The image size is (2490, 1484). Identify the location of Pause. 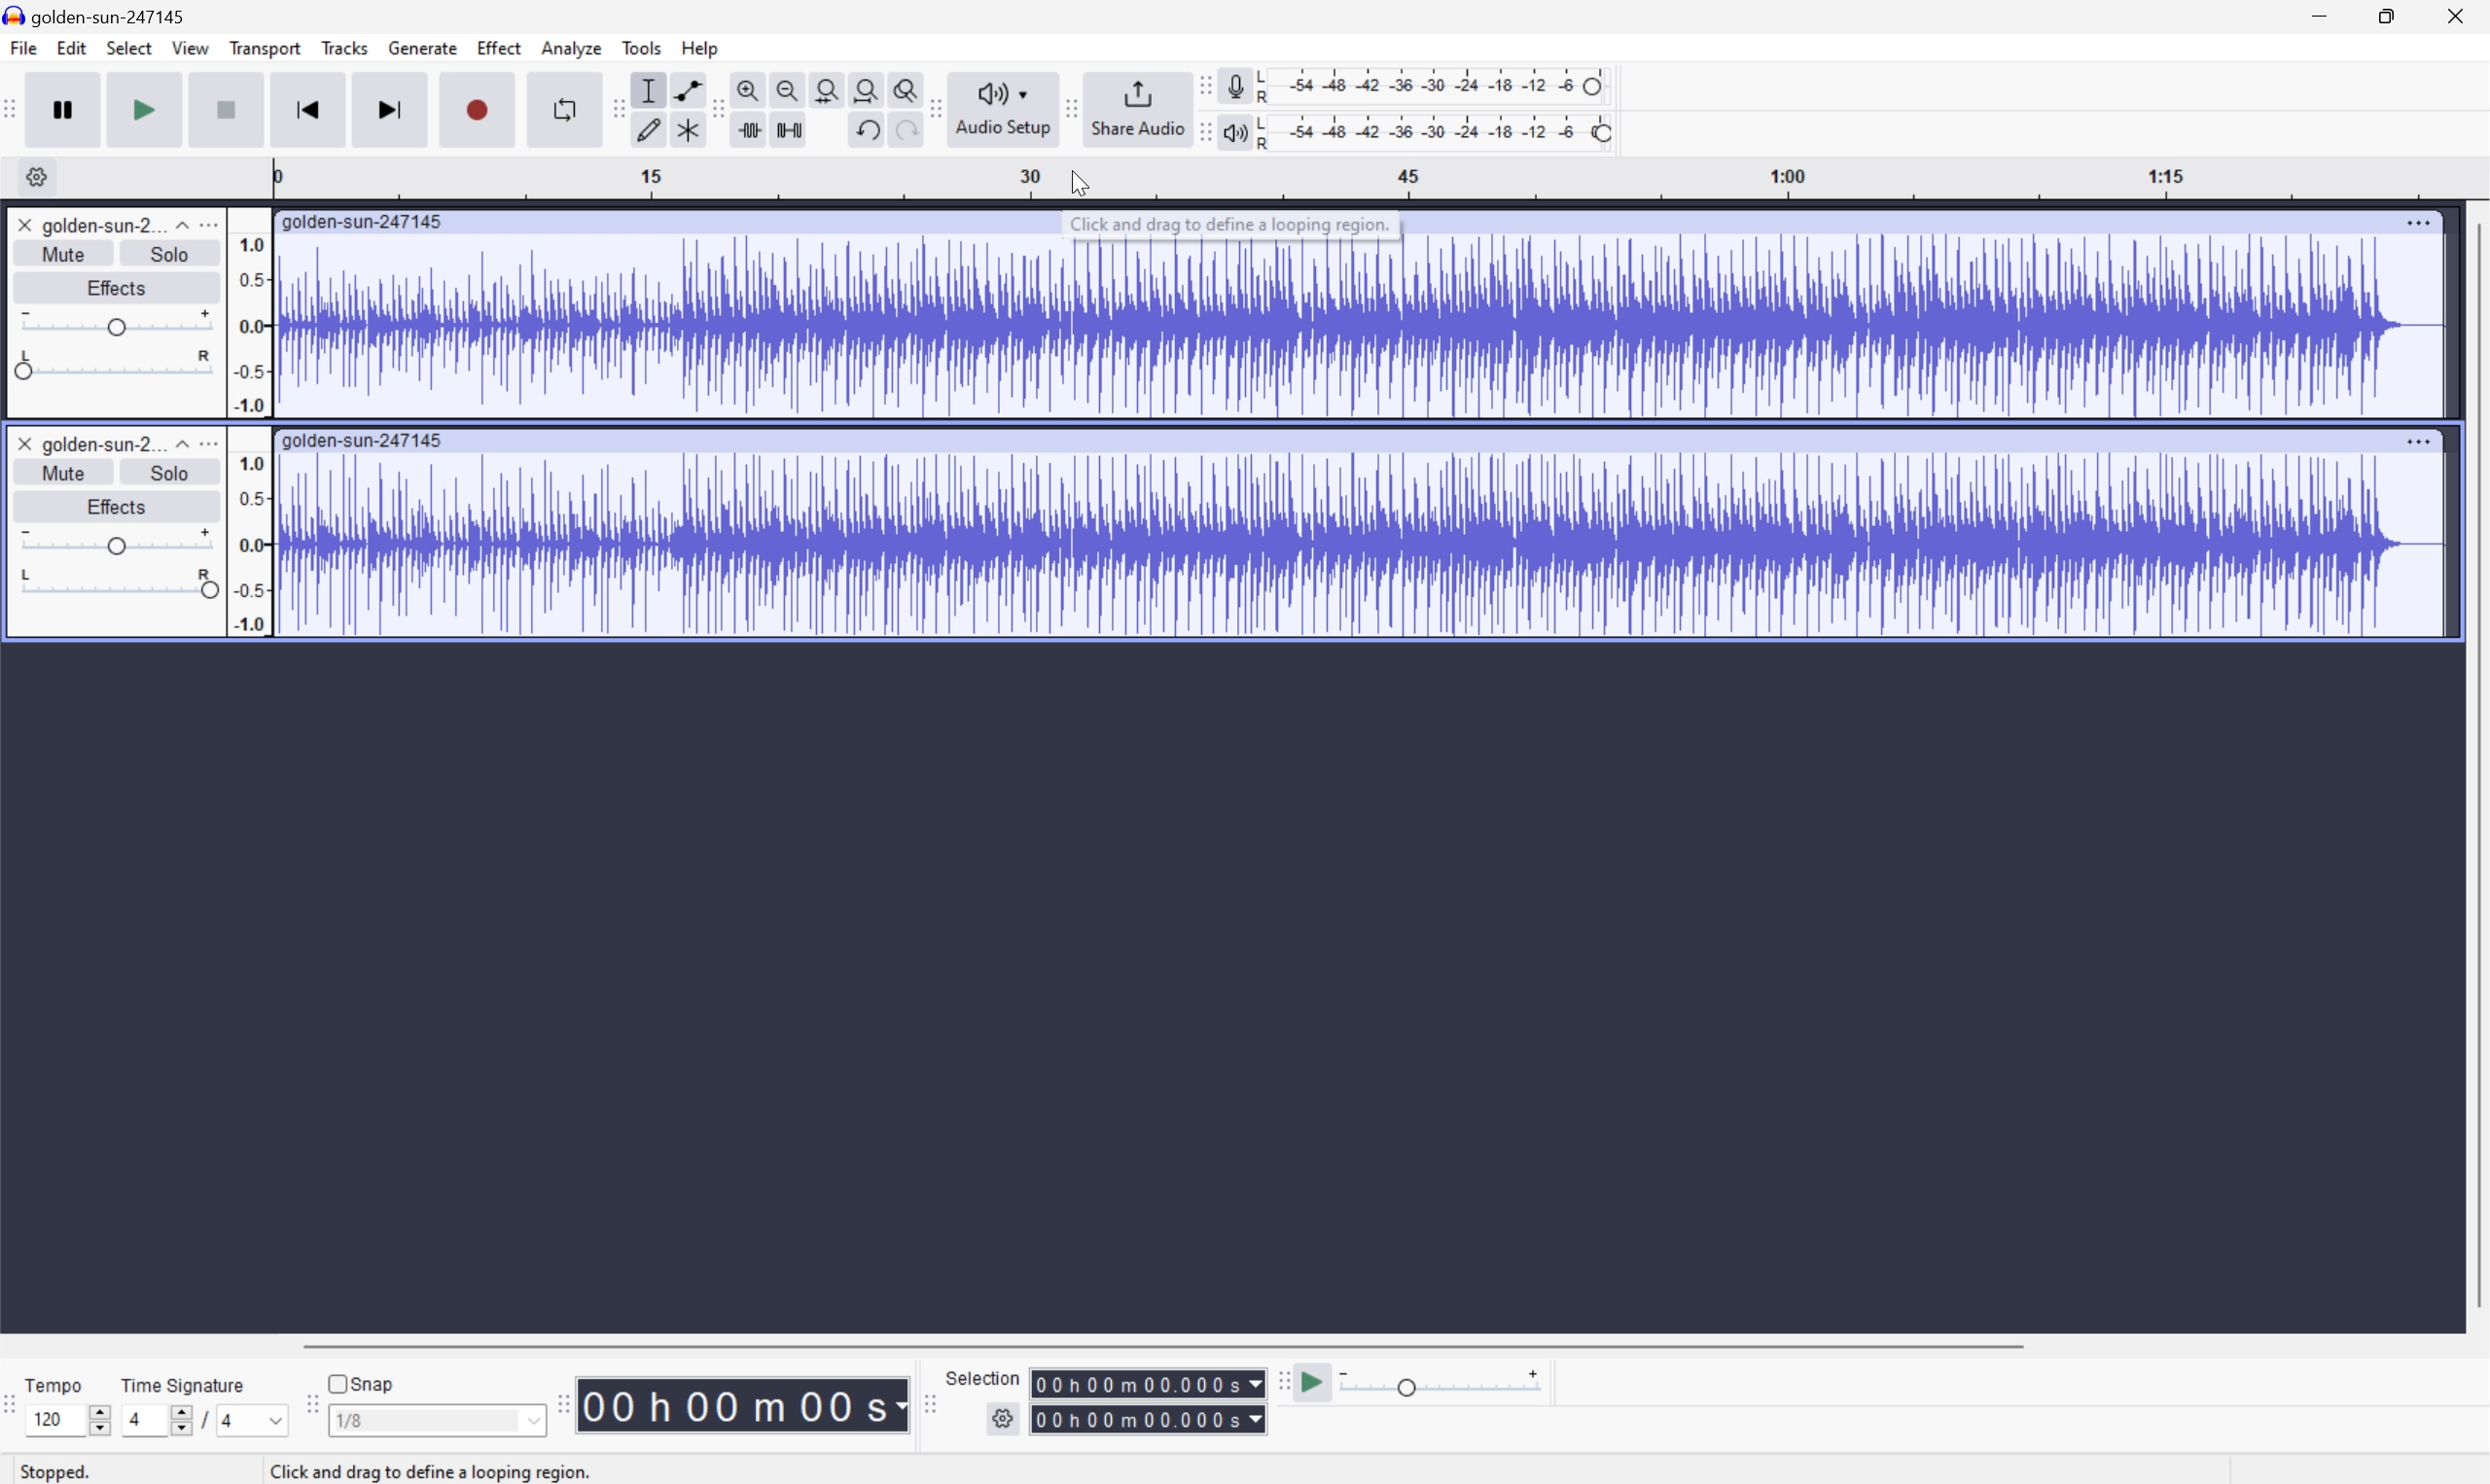
(72, 117).